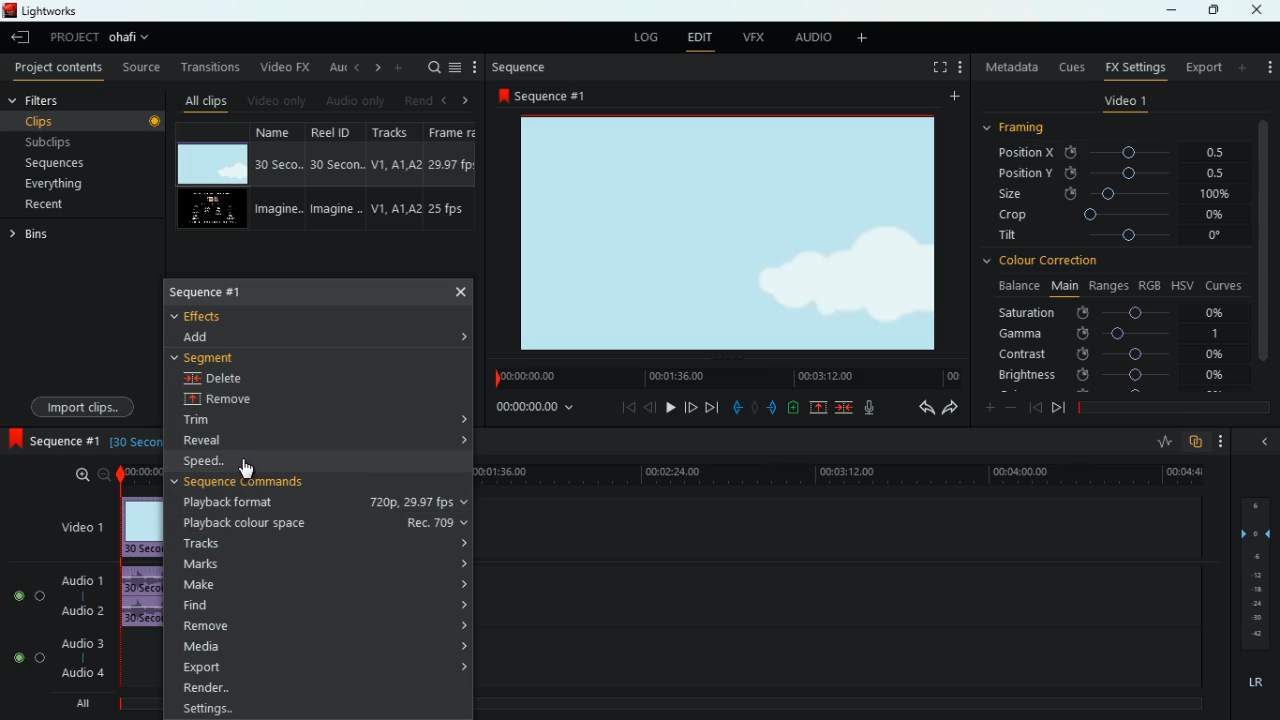 The width and height of the screenshot is (1280, 720). Describe the element at coordinates (297, 544) in the screenshot. I see `tracks` at that location.